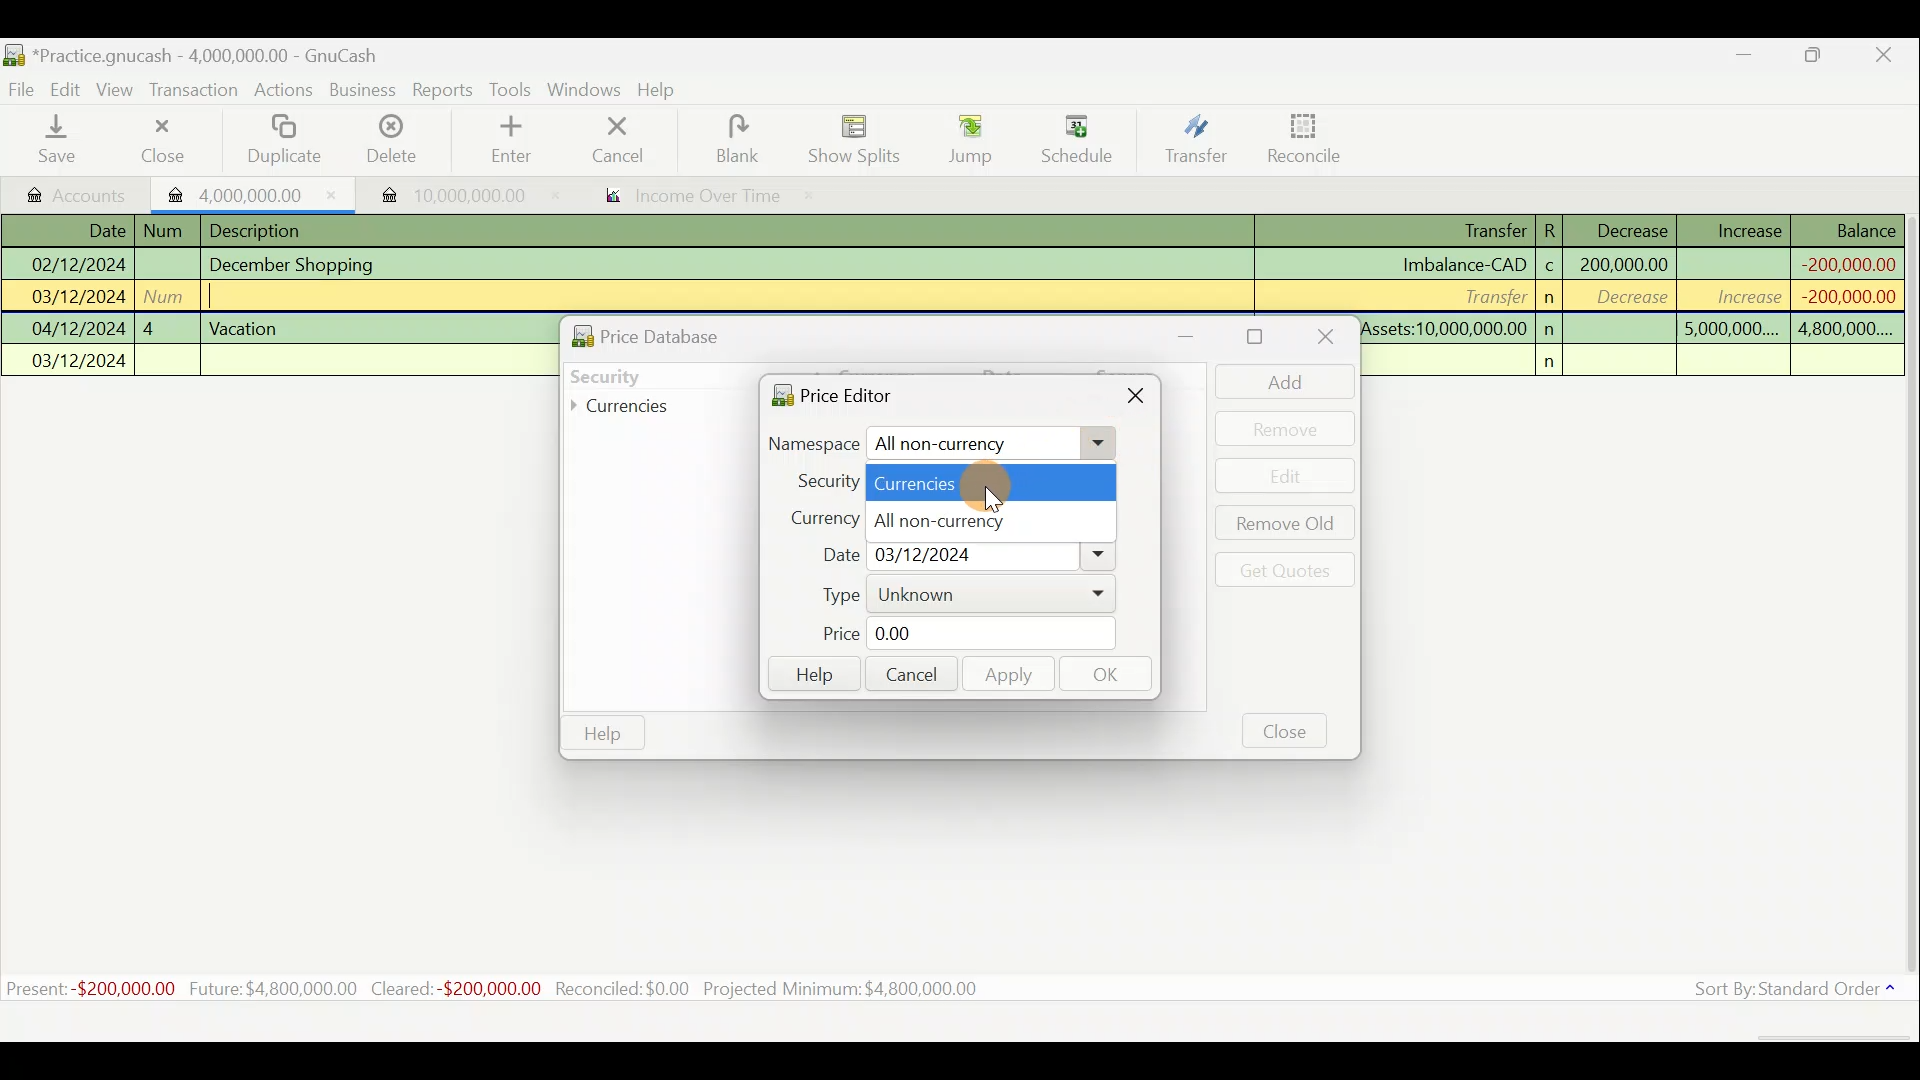 The image size is (1920, 1080). I want to click on Close, so click(1890, 55).